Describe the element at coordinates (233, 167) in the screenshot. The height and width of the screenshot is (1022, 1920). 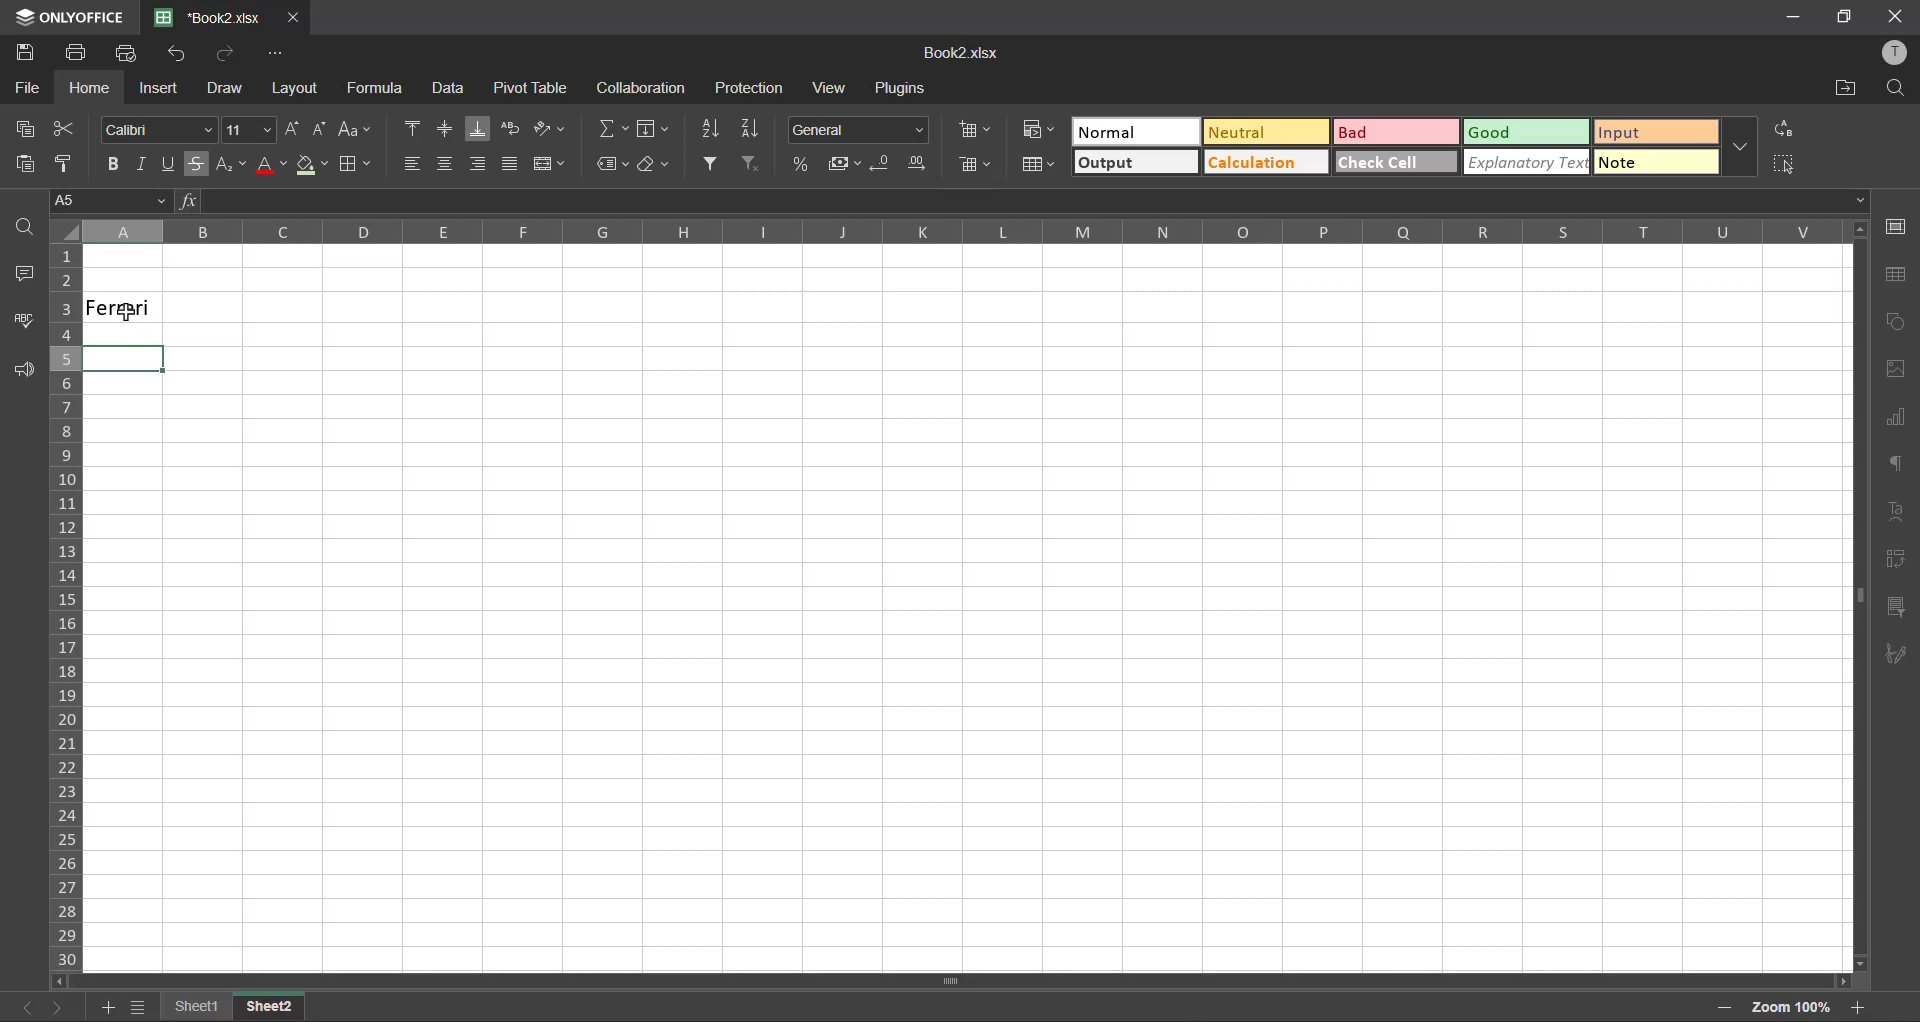
I see `sub/superscript` at that location.